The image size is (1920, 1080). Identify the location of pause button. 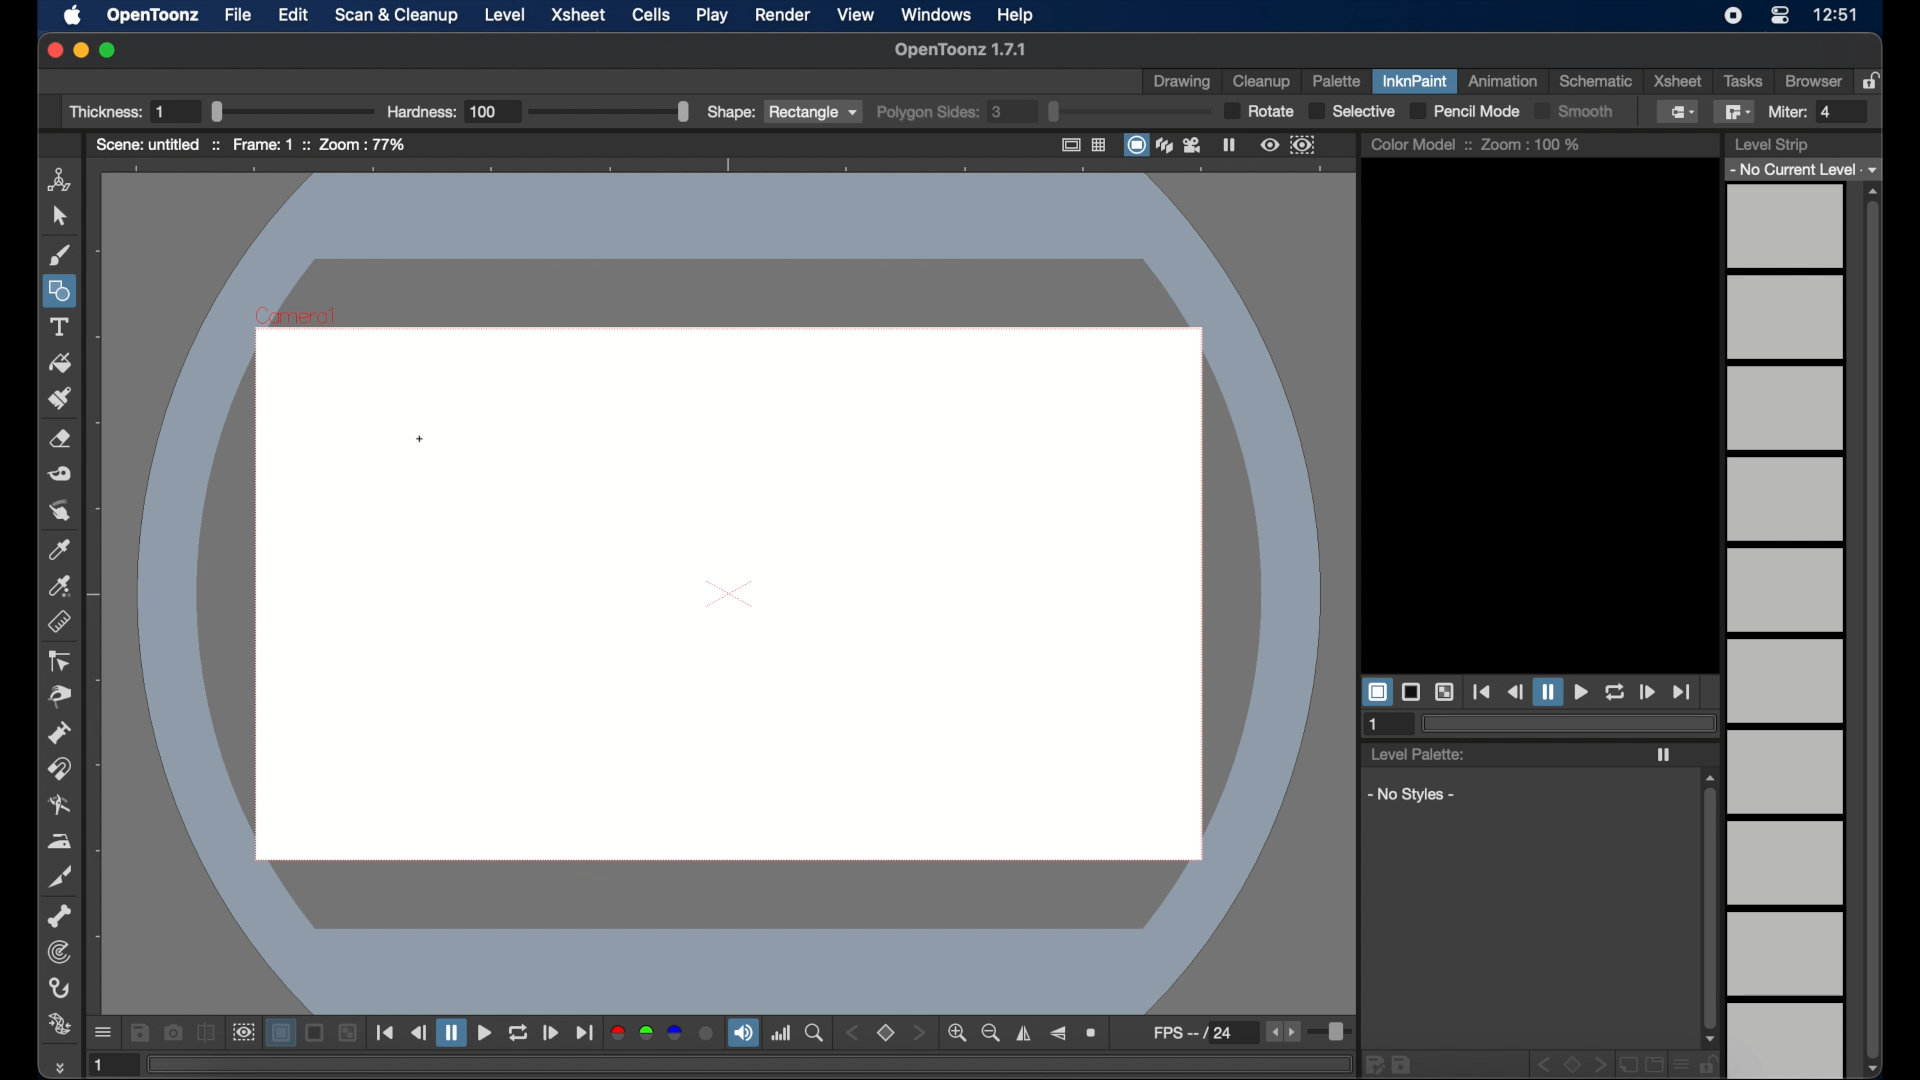
(451, 1032).